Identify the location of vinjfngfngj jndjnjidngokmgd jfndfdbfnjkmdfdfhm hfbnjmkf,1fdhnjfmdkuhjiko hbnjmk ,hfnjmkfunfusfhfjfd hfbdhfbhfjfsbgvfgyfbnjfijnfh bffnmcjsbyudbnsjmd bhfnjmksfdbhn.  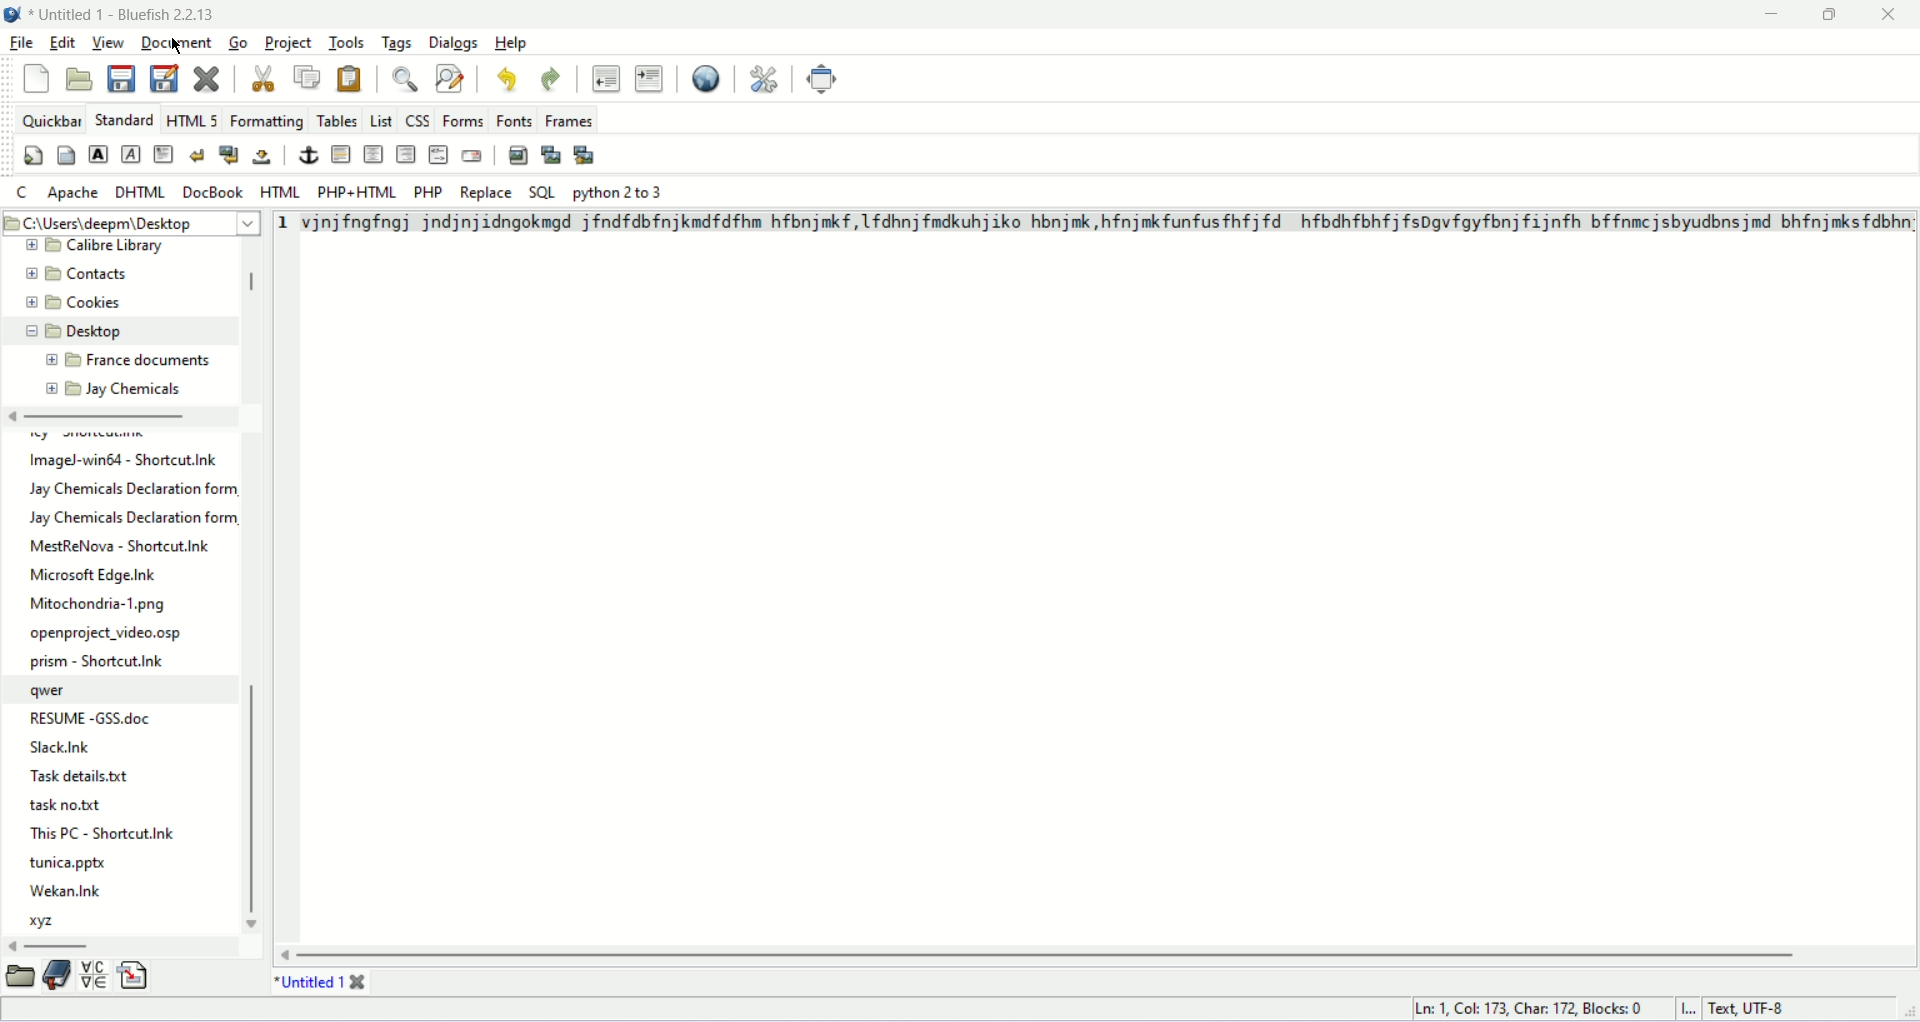
(1104, 223).